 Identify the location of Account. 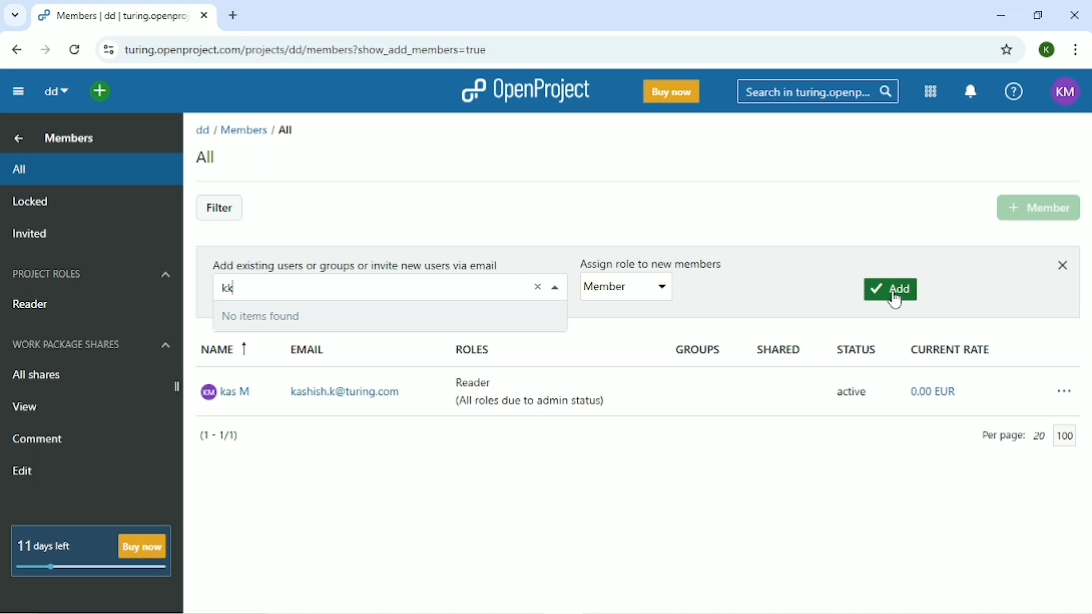
(1065, 92).